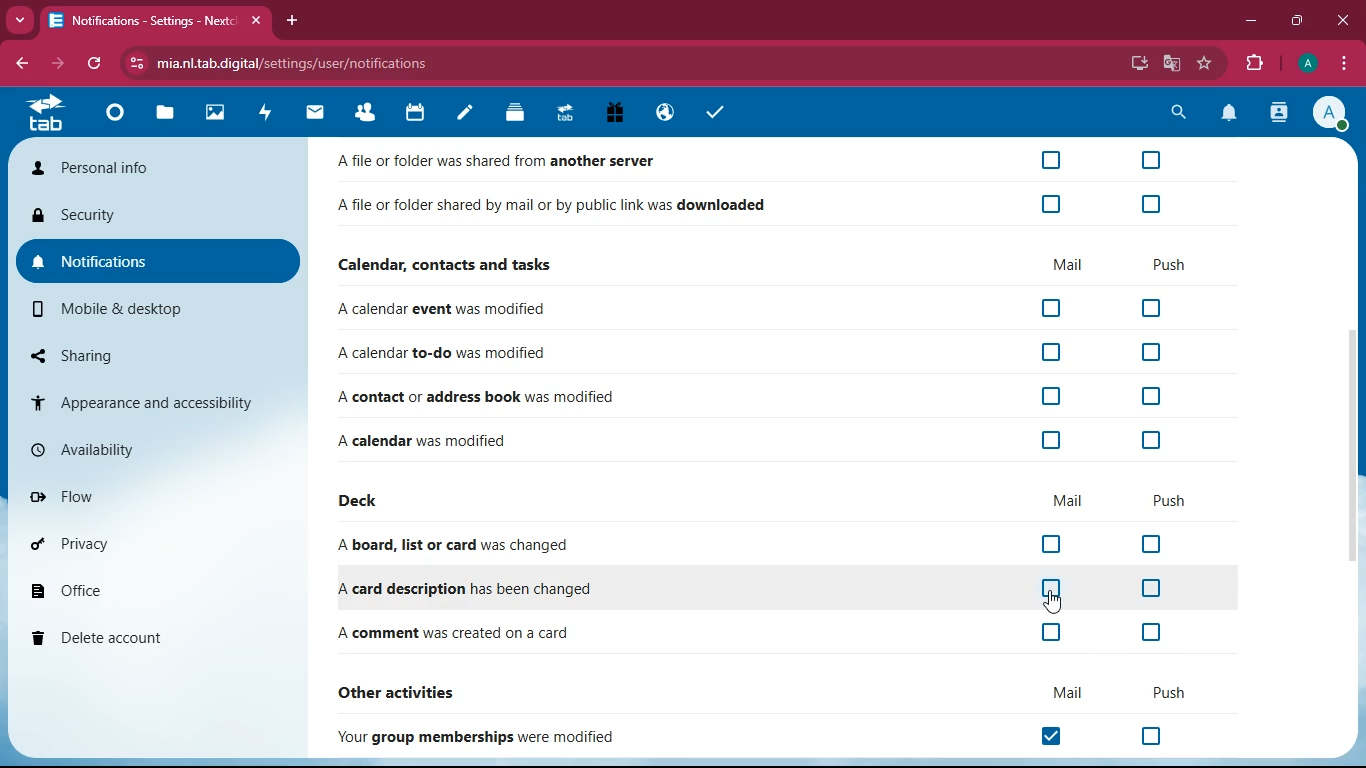 The height and width of the screenshot is (768, 1366). I want to click on off, so click(1152, 309).